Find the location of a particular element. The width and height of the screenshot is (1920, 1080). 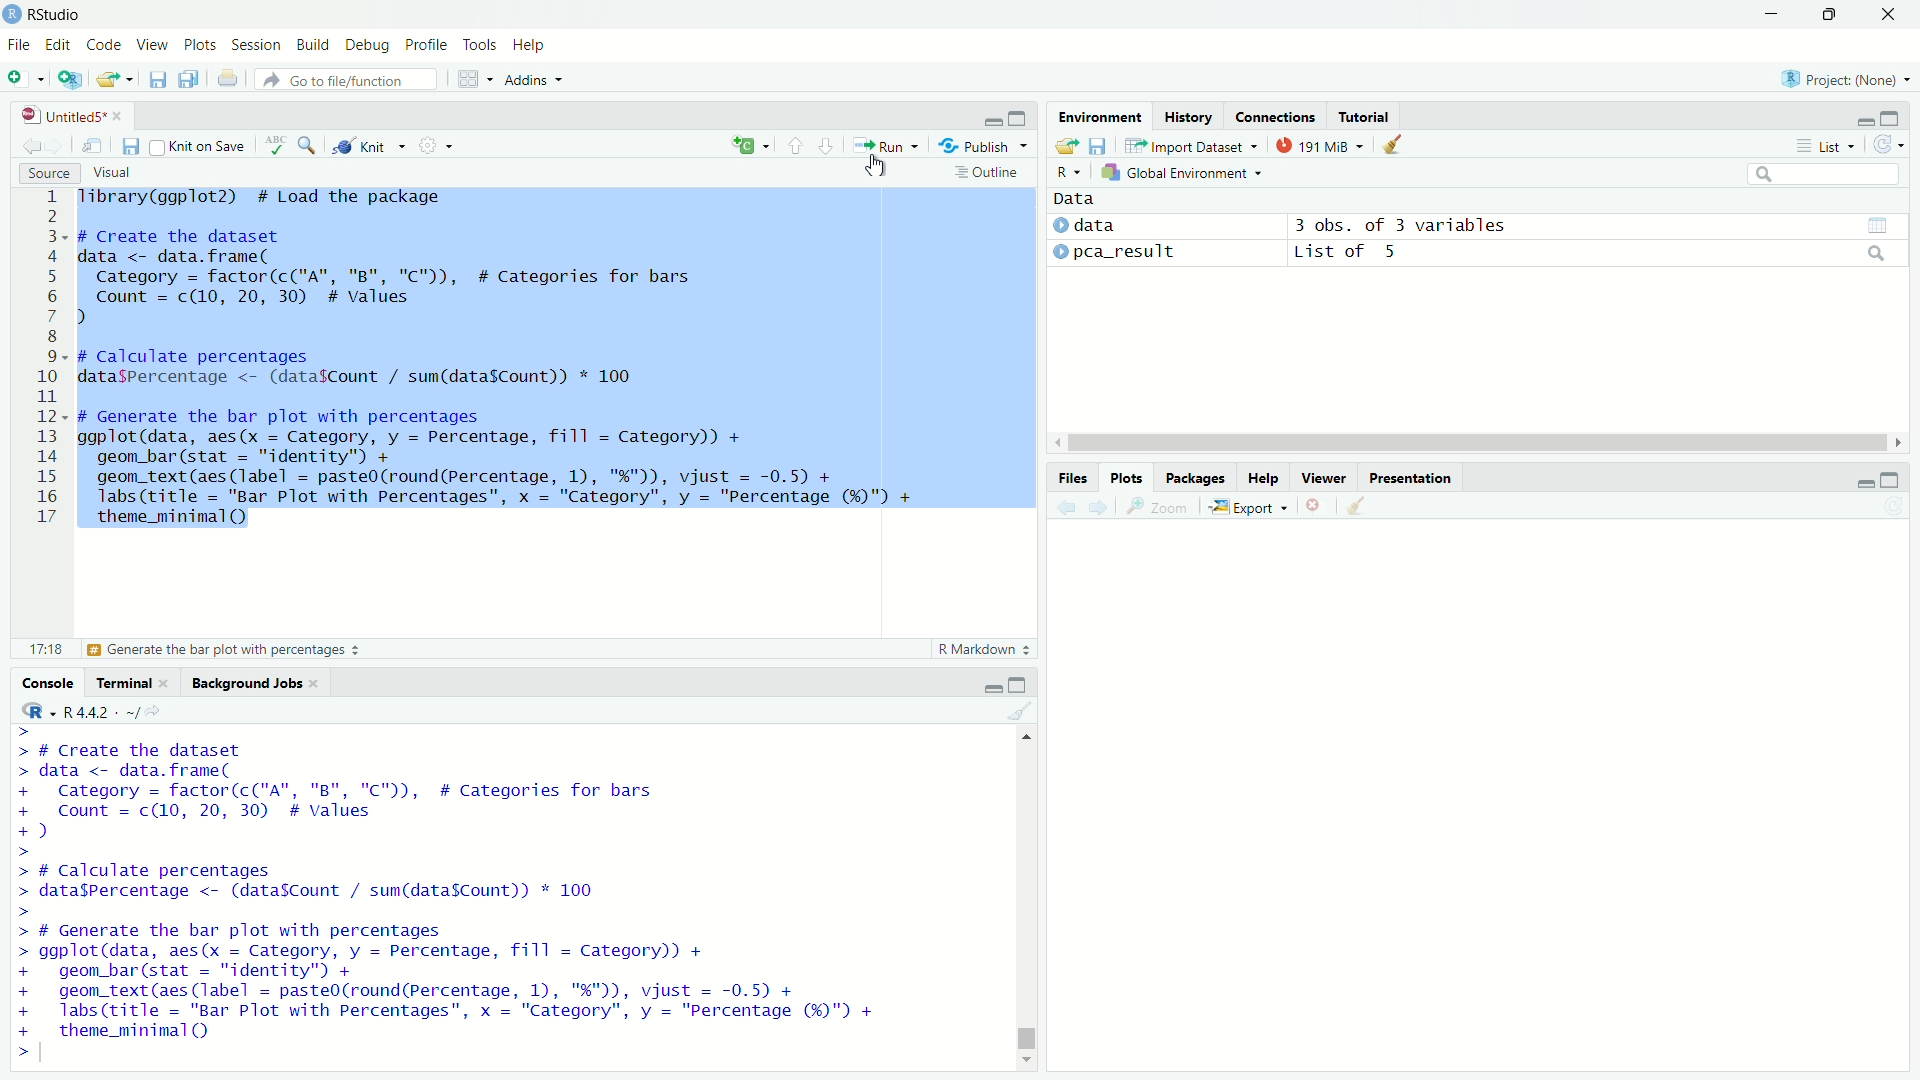

export is located at coordinates (1249, 505).